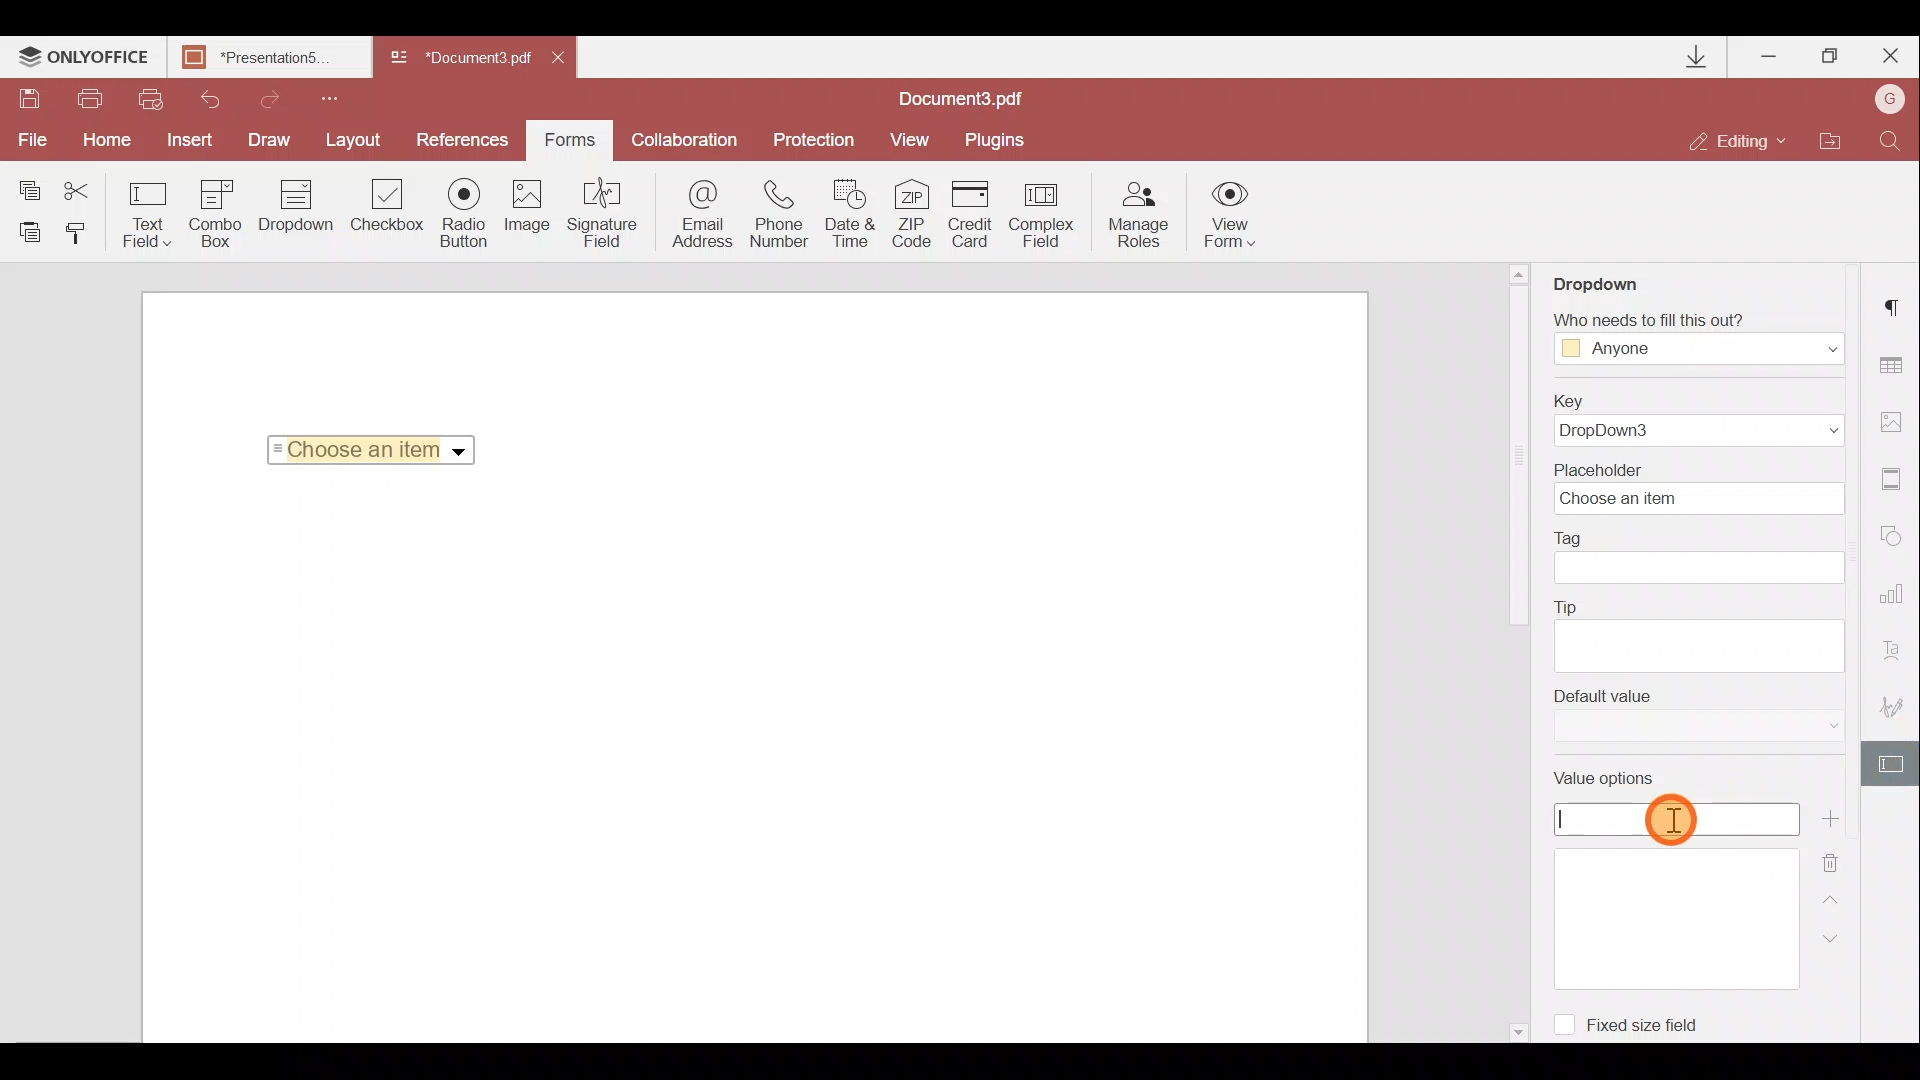 The image size is (1920, 1080). Describe the element at coordinates (1898, 305) in the screenshot. I see `Paragraph settings` at that location.